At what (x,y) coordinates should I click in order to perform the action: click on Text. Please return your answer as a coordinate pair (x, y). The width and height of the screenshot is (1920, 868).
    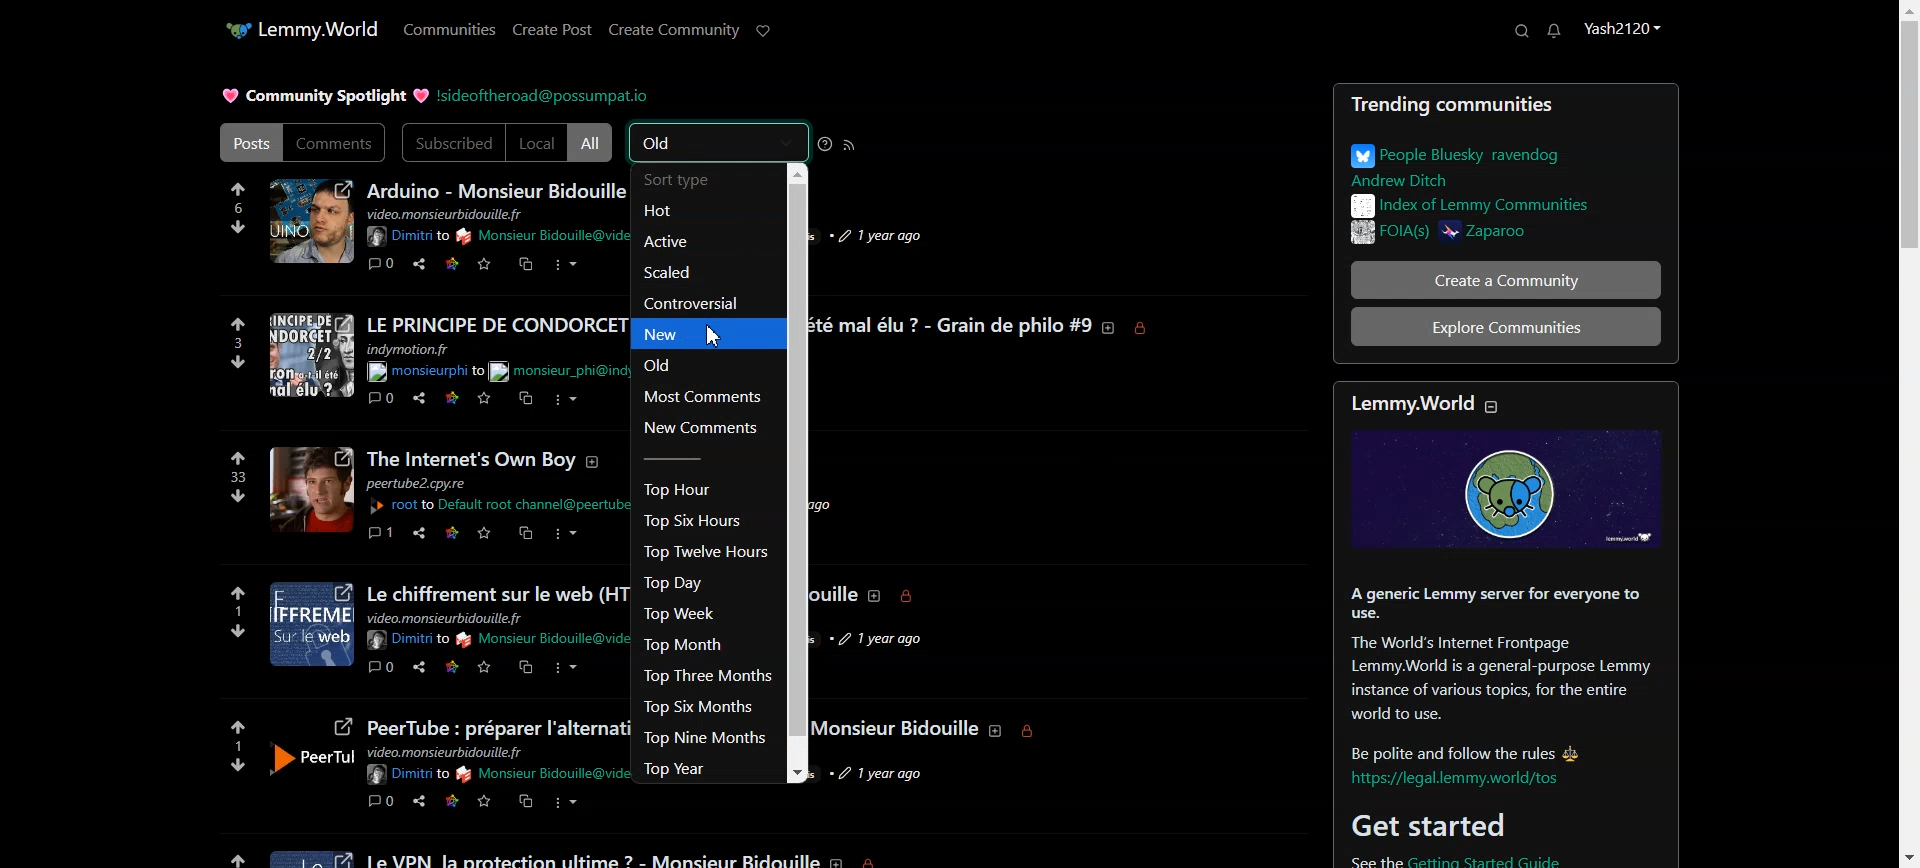
    Looking at the image, I should click on (1493, 165).